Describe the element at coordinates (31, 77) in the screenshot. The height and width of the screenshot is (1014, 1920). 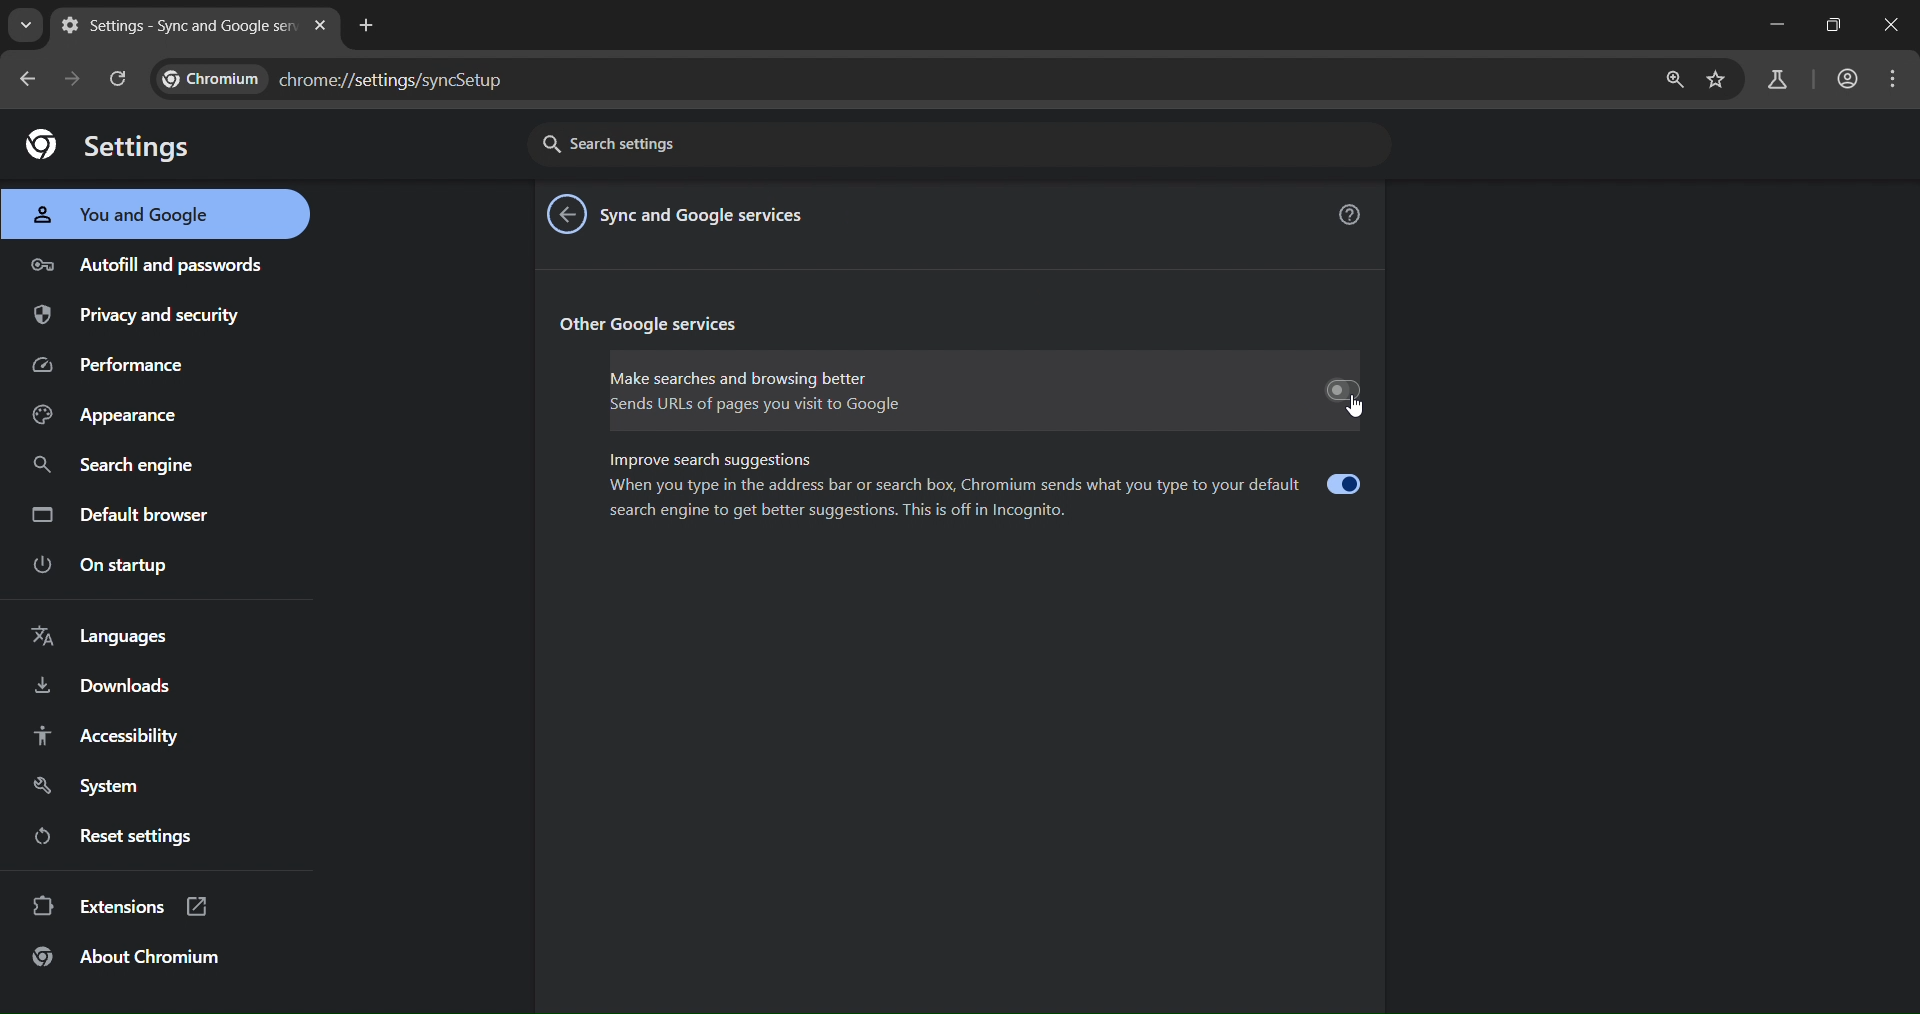
I see `go back one page` at that location.